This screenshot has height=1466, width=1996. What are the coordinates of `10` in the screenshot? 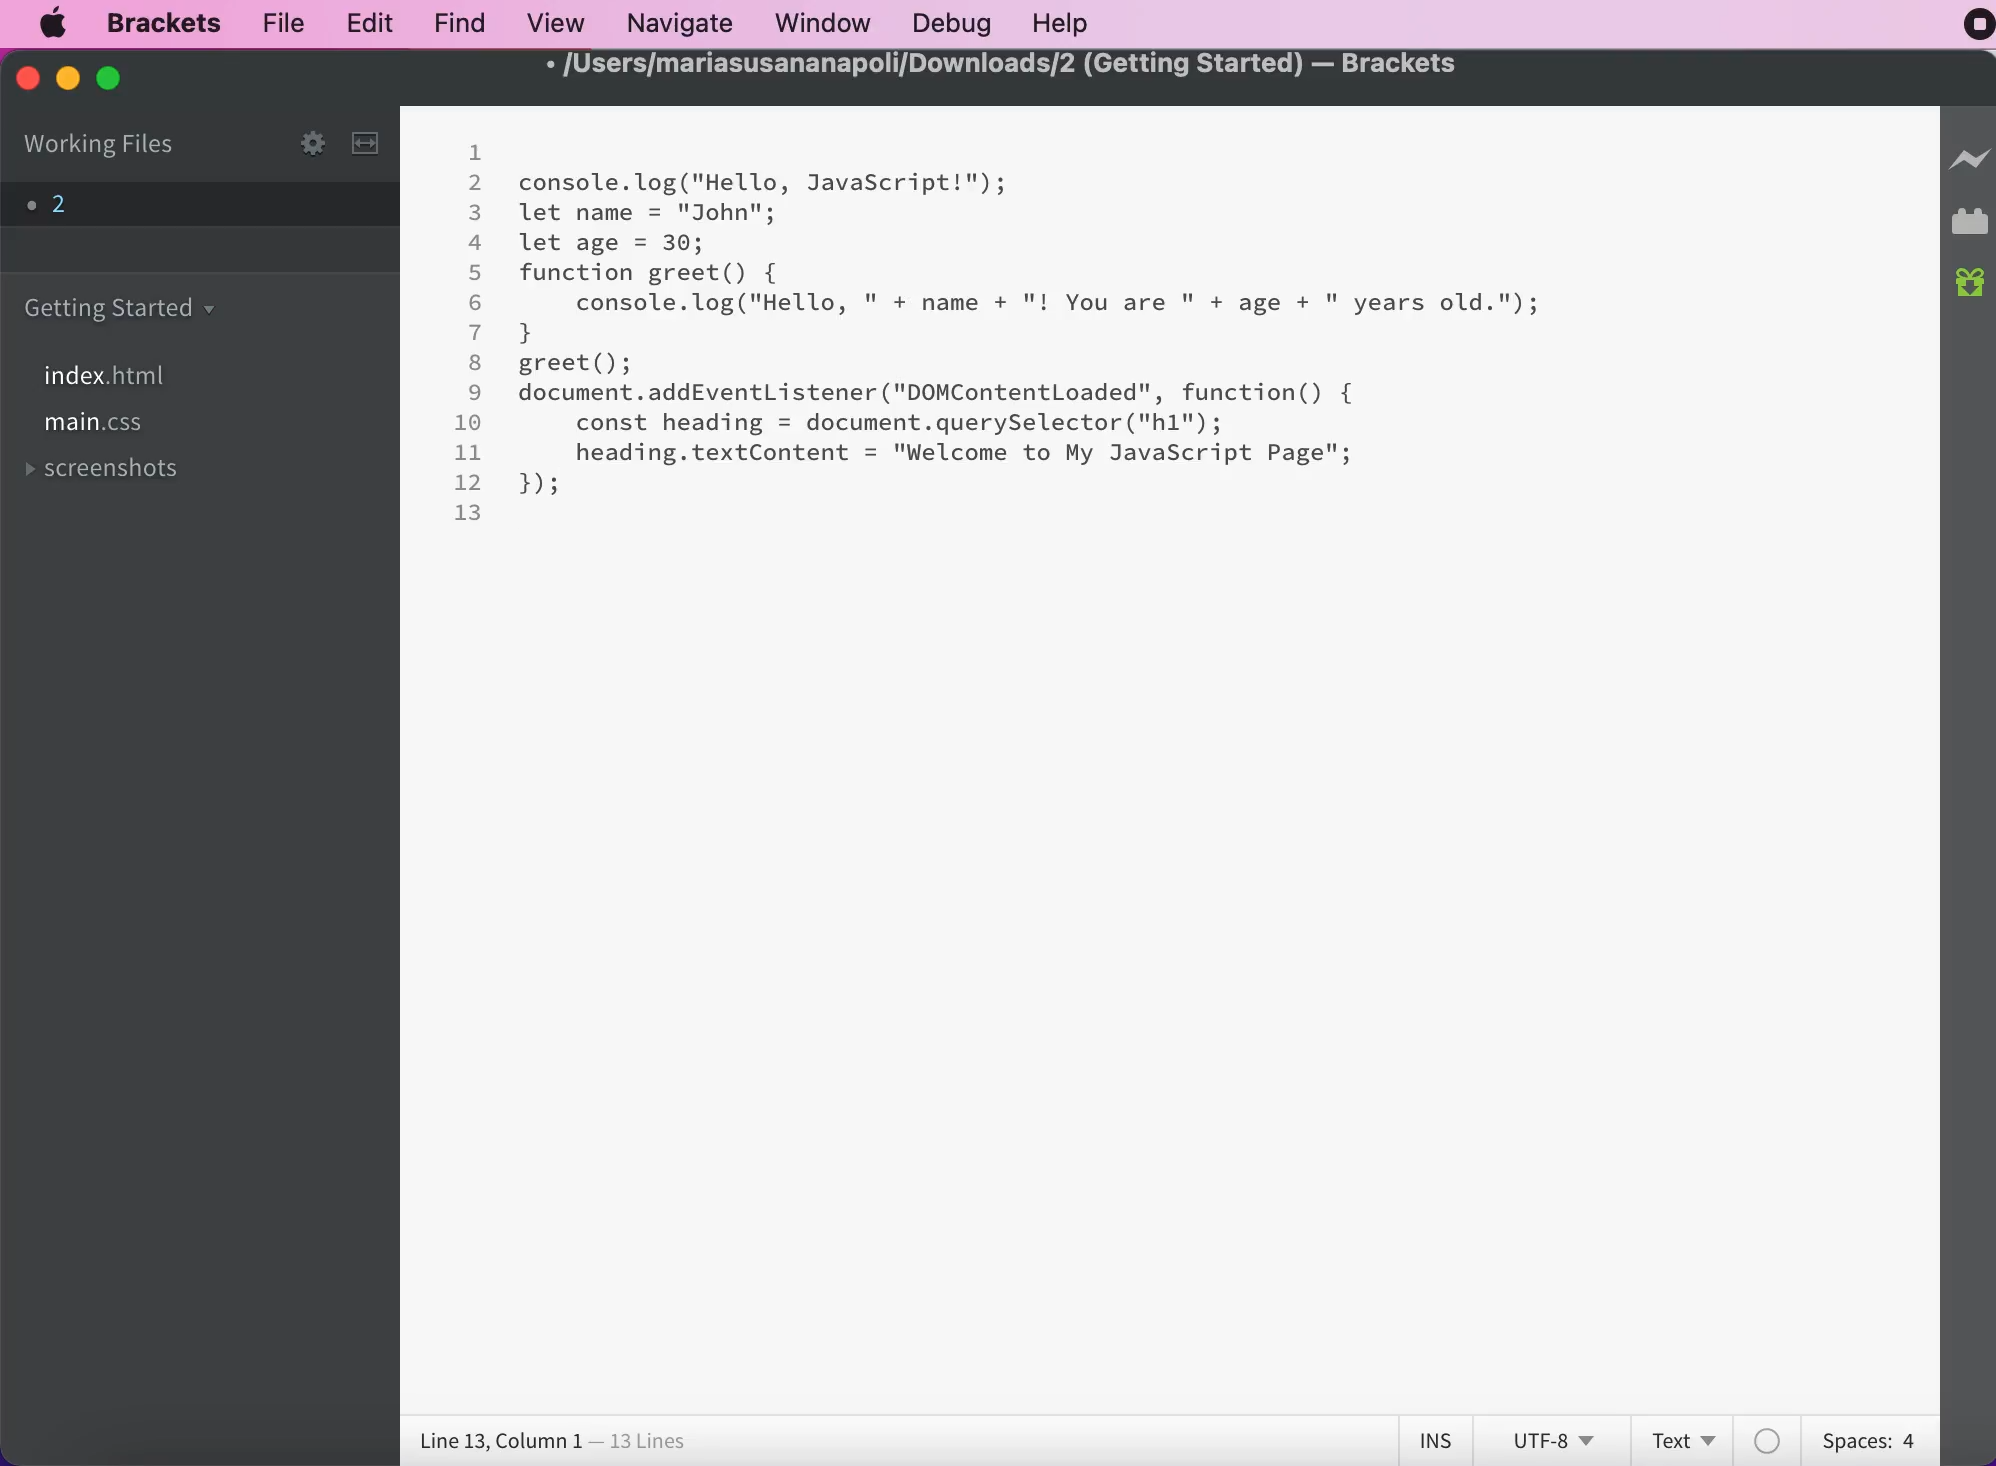 It's located at (471, 423).